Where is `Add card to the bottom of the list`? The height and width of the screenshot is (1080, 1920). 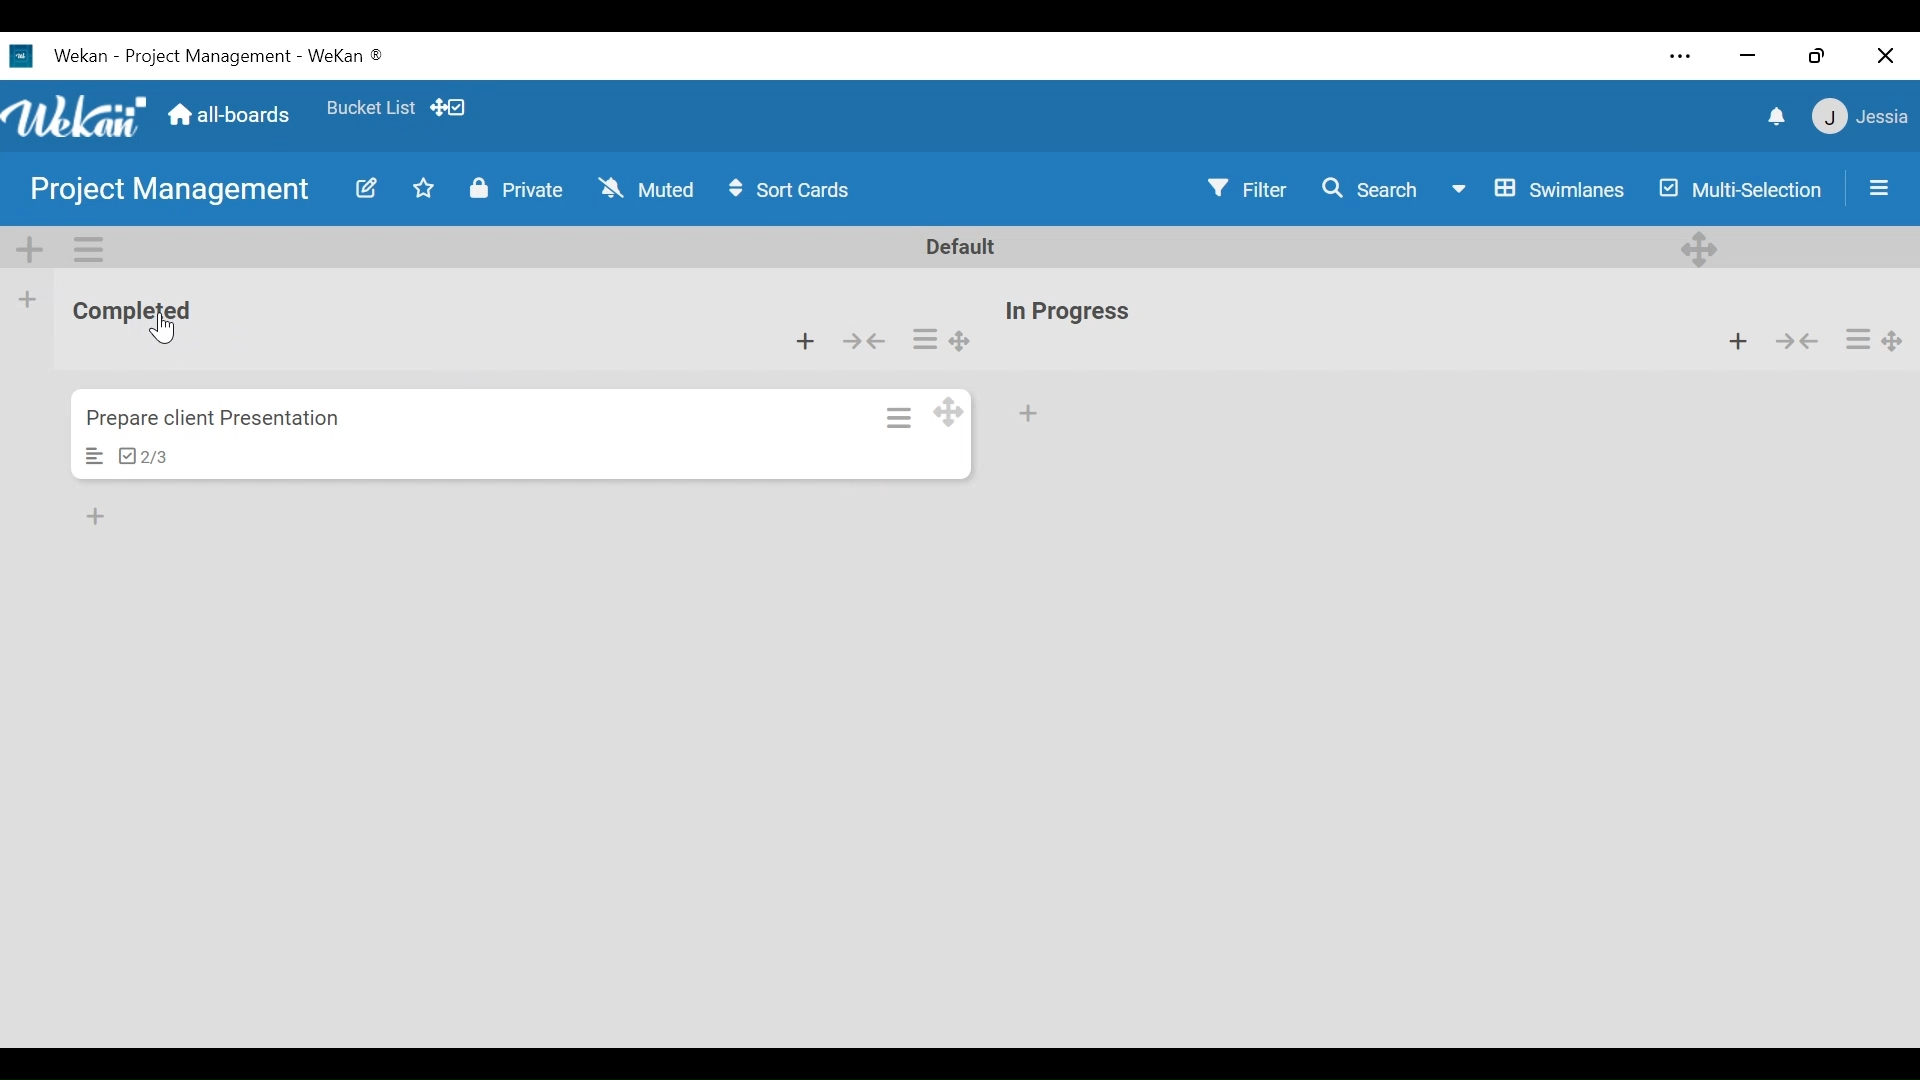
Add card to the bottom of the list is located at coordinates (1033, 413).